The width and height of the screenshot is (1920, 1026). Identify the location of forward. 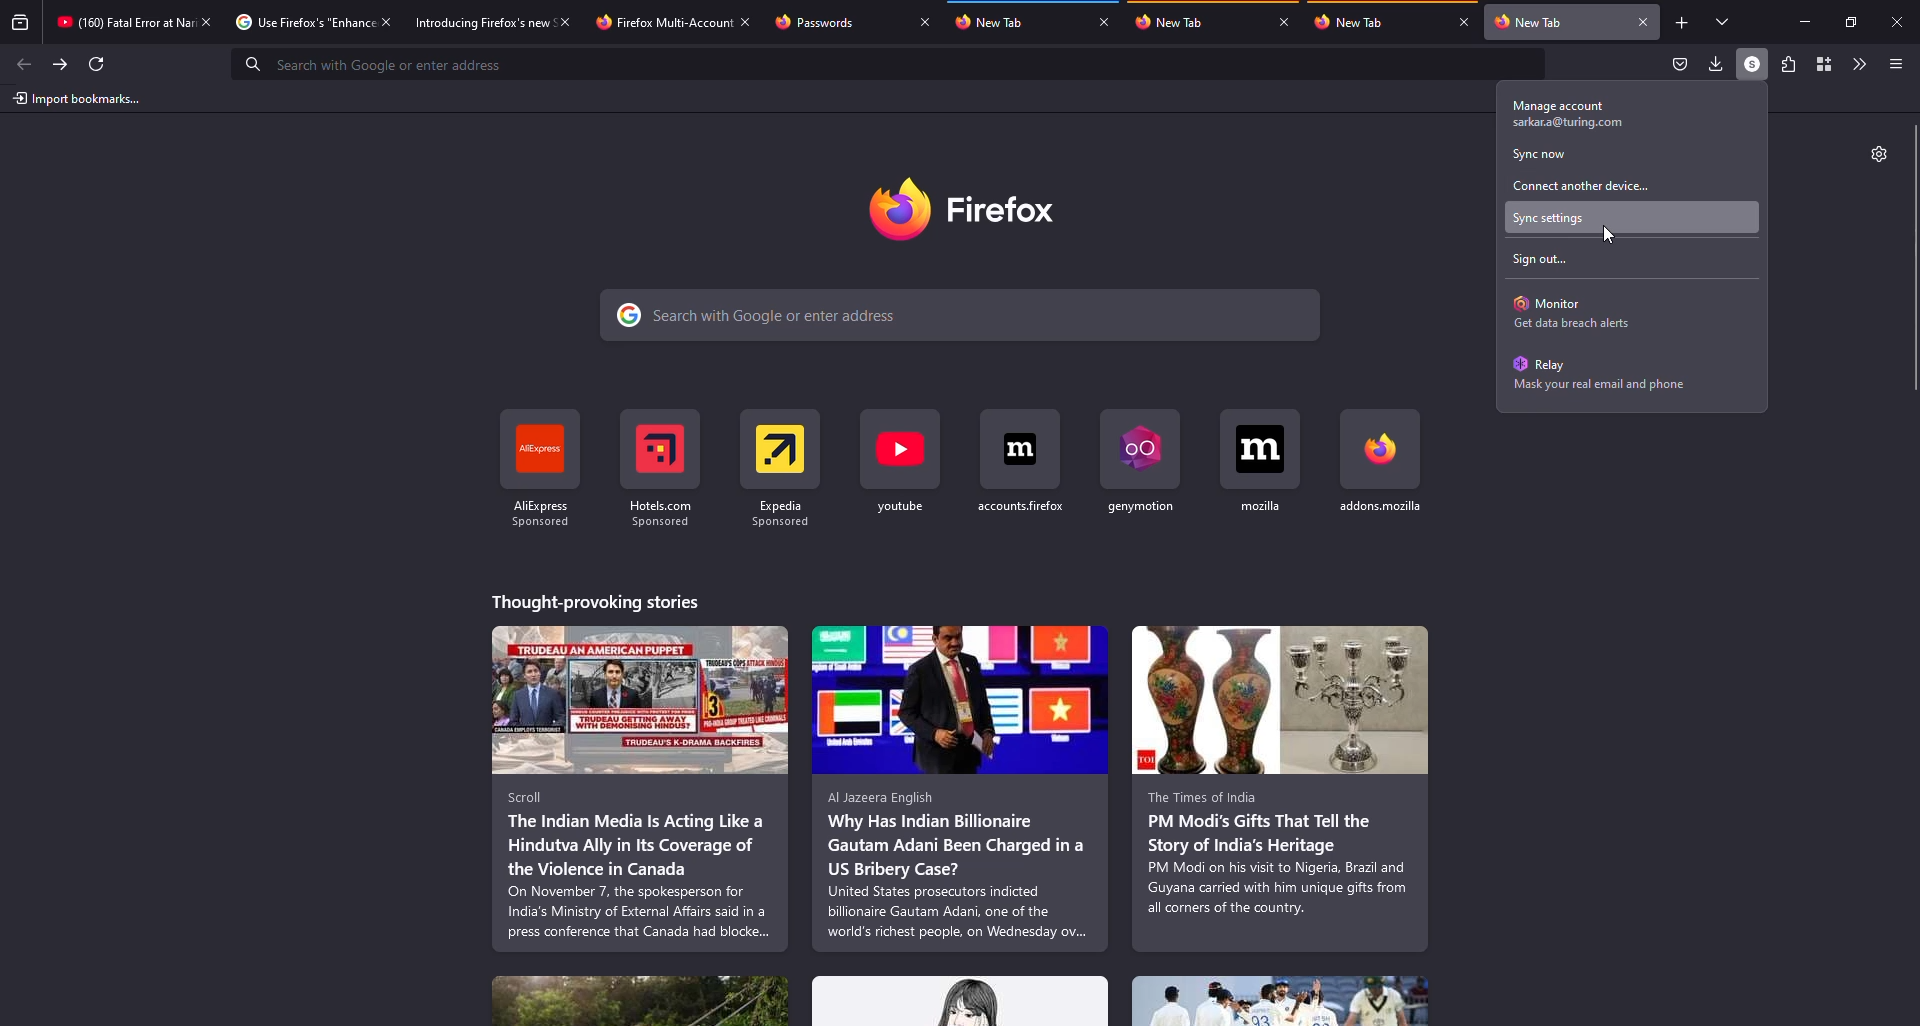
(64, 63).